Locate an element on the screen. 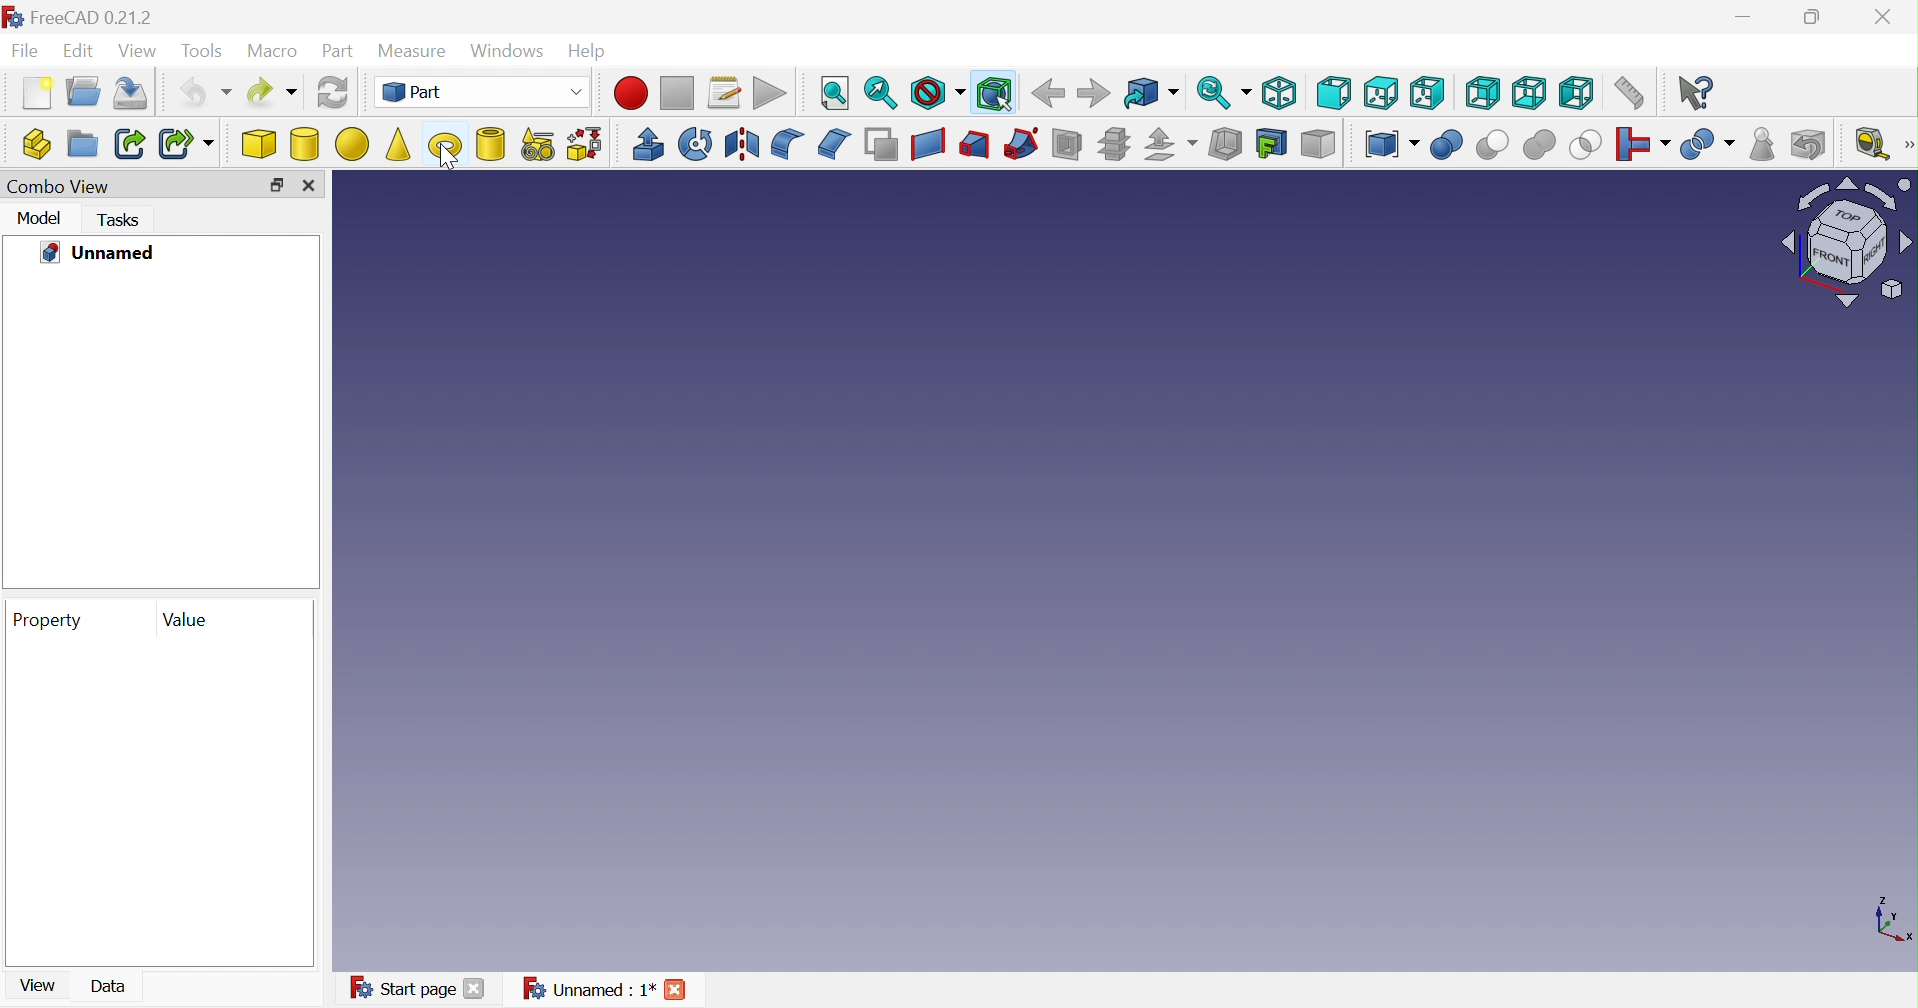 This screenshot has height=1008, width=1918. Unnamed is located at coordinates (97, 251).